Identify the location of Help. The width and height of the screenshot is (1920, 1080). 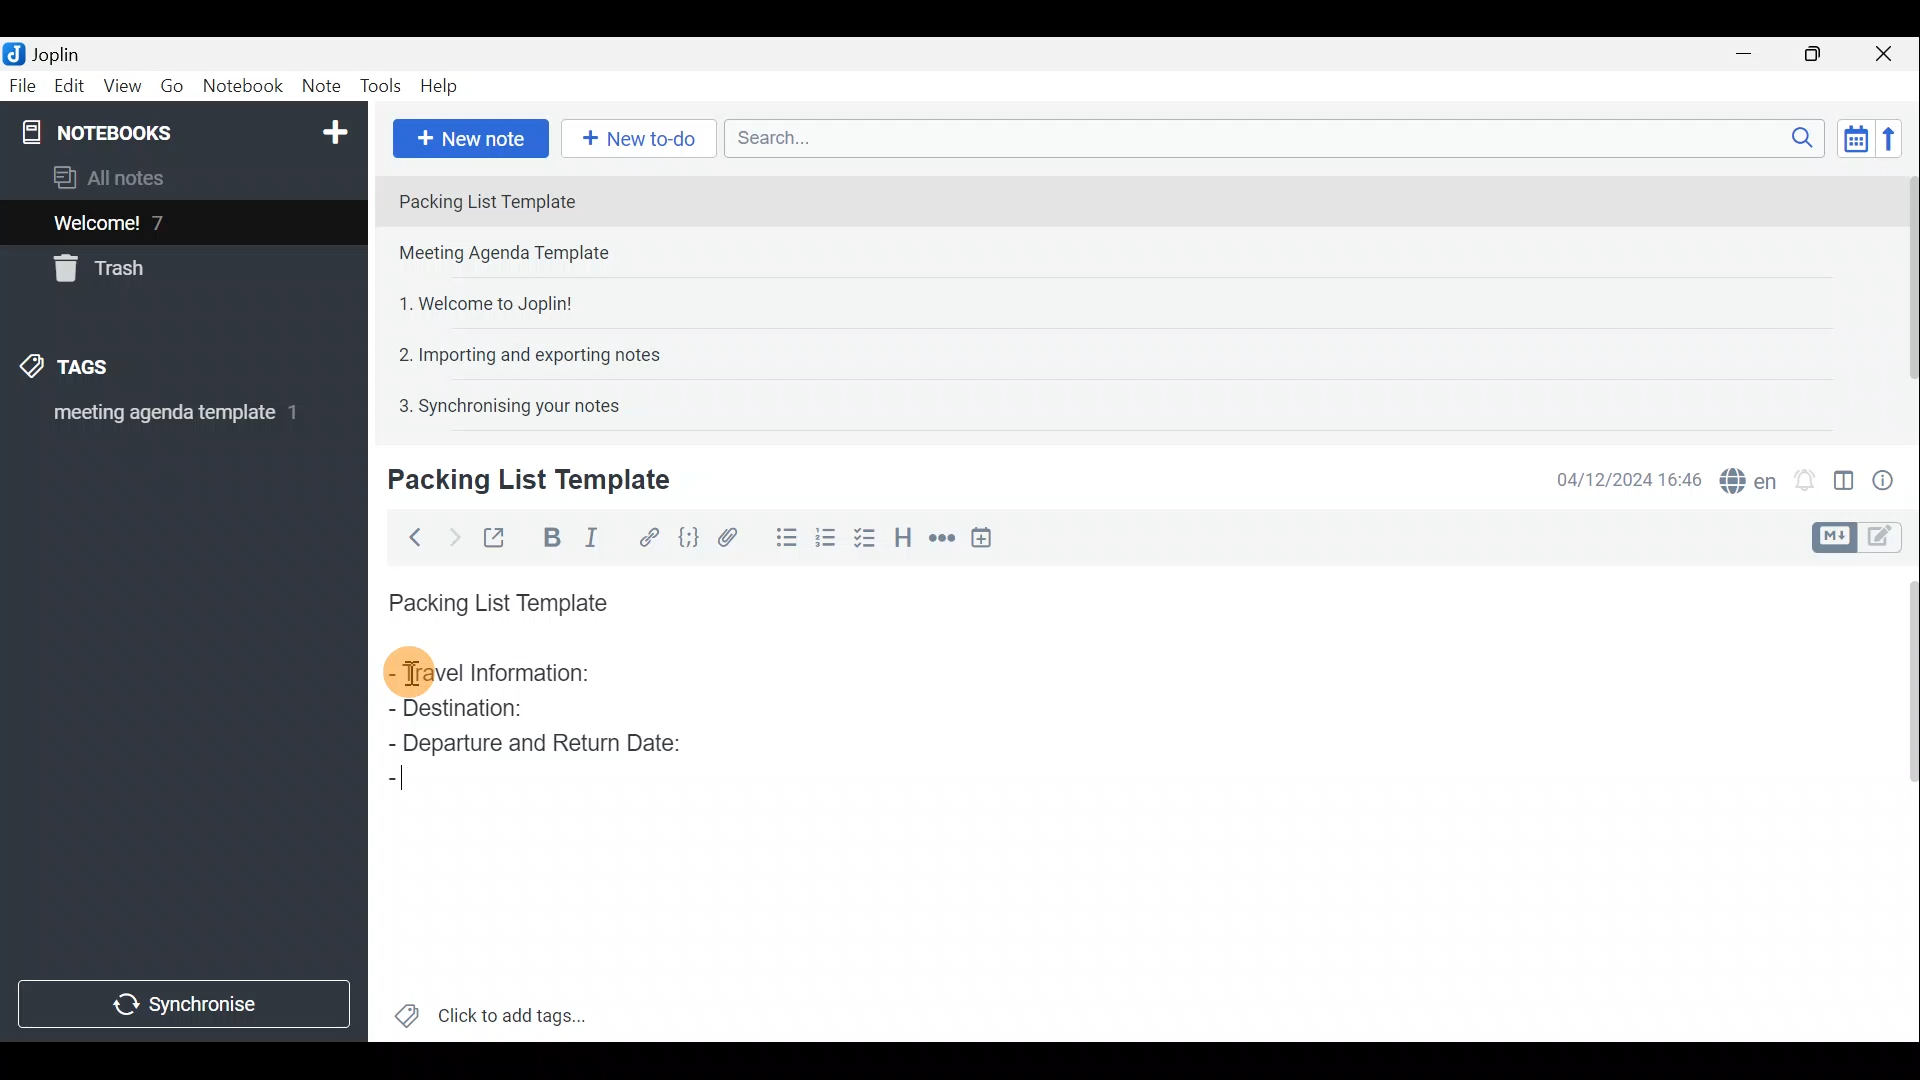
(442, 88).